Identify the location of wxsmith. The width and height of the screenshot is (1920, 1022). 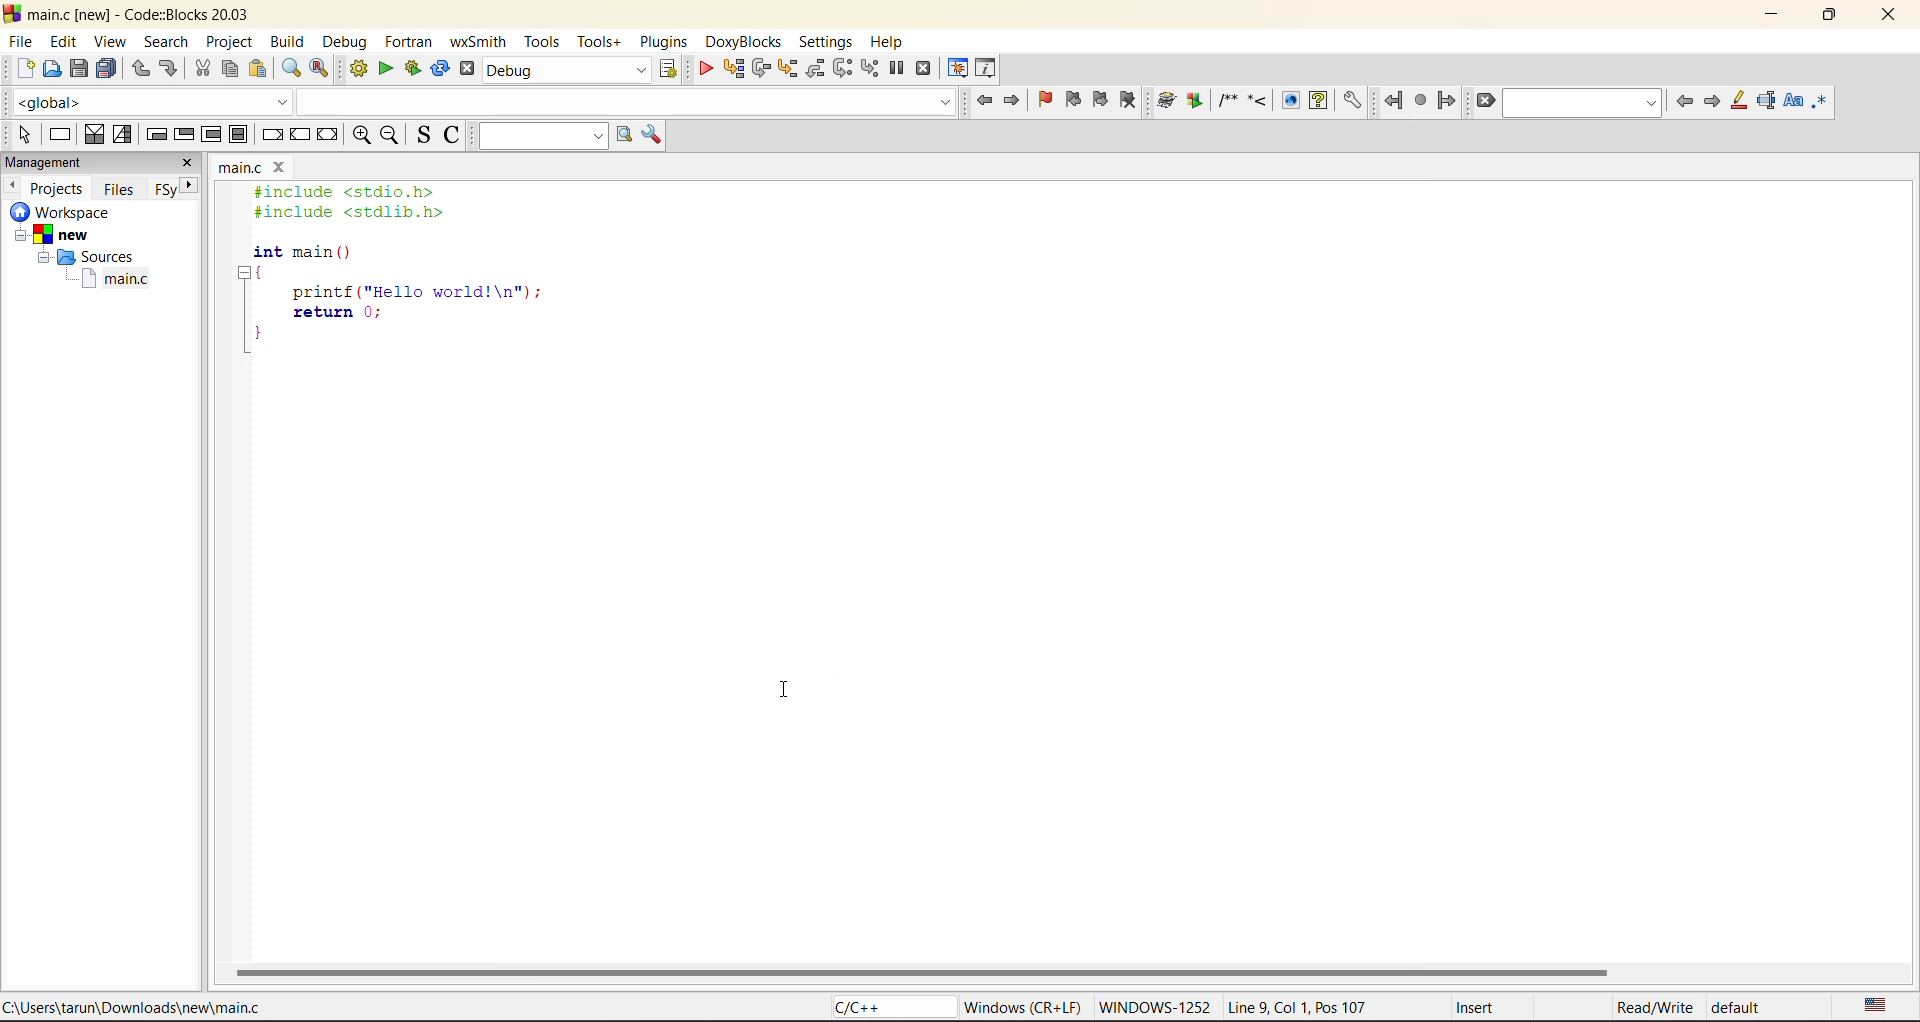
(481, 41).